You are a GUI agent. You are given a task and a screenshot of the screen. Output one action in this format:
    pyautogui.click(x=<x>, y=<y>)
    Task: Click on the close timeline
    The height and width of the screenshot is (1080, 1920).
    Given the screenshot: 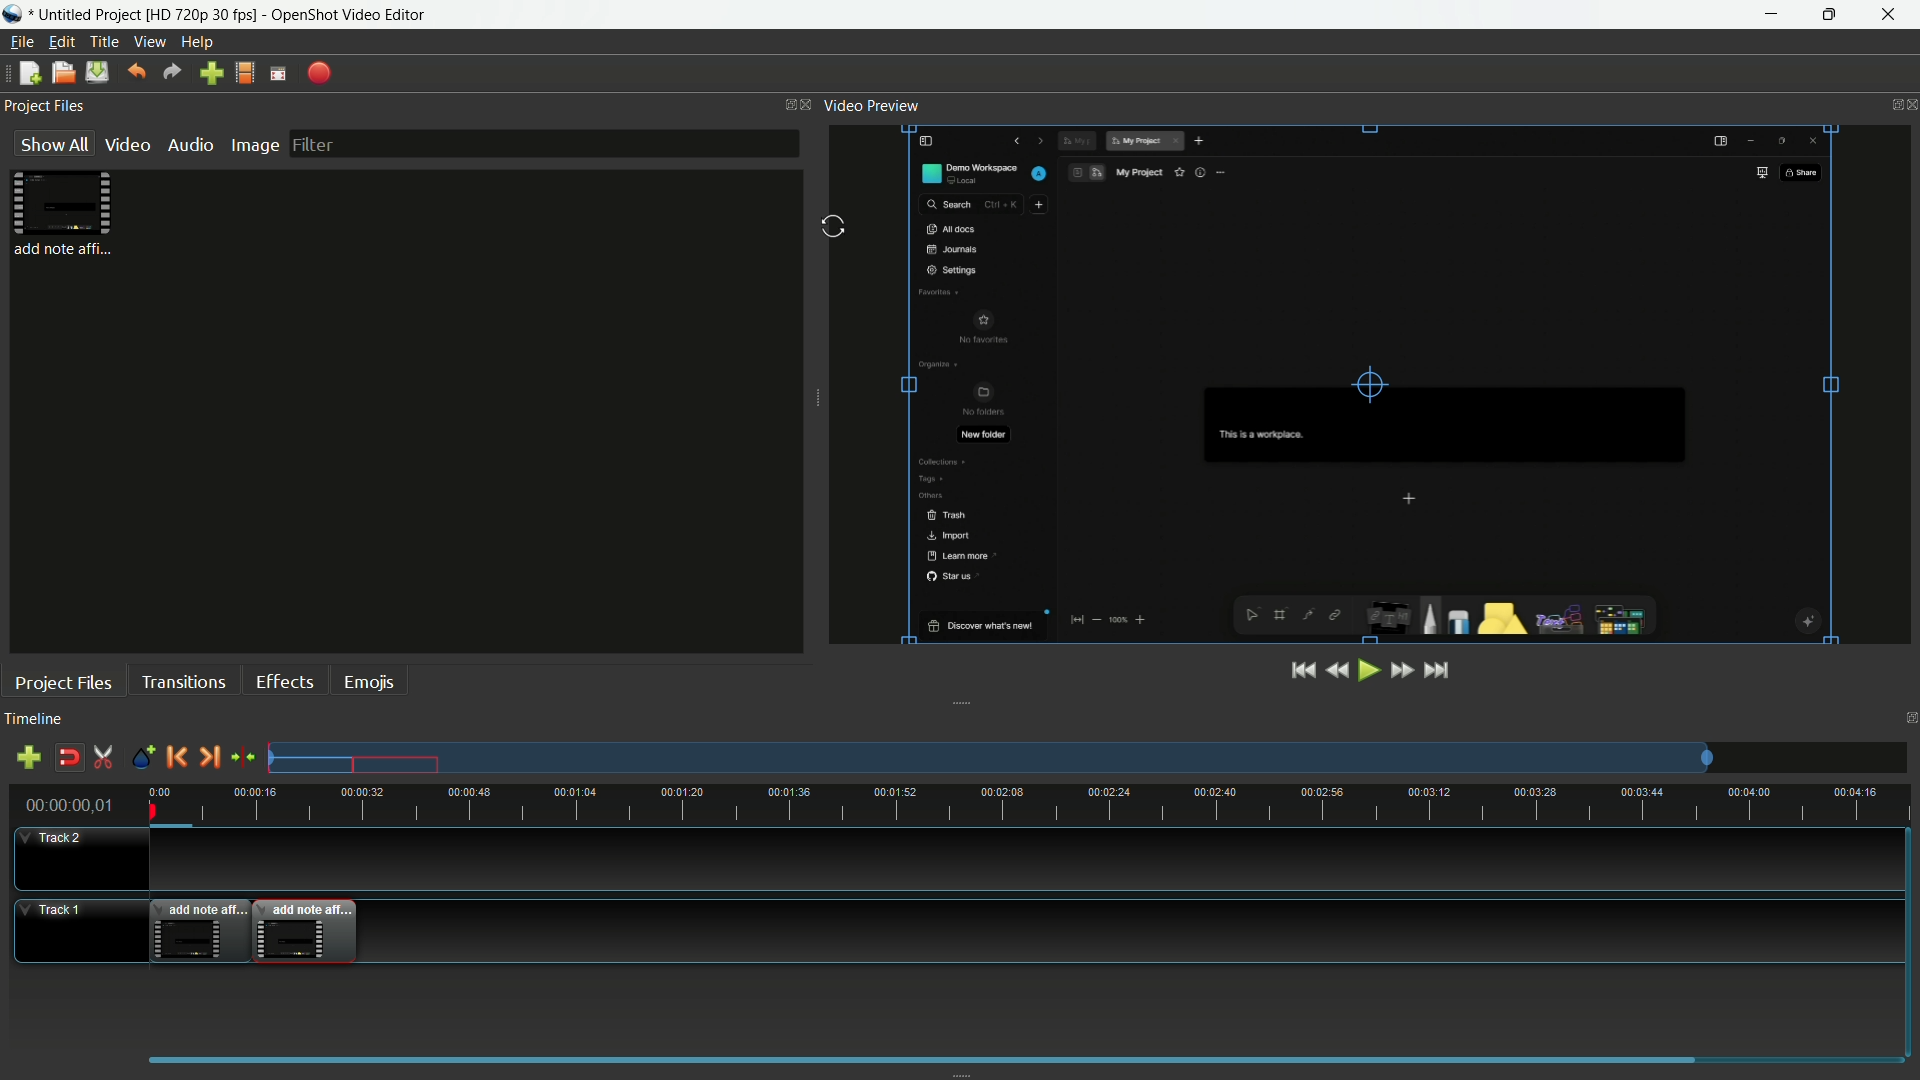 What is the action you would take?
    pyautogui.click(x=1909, y=716)
    